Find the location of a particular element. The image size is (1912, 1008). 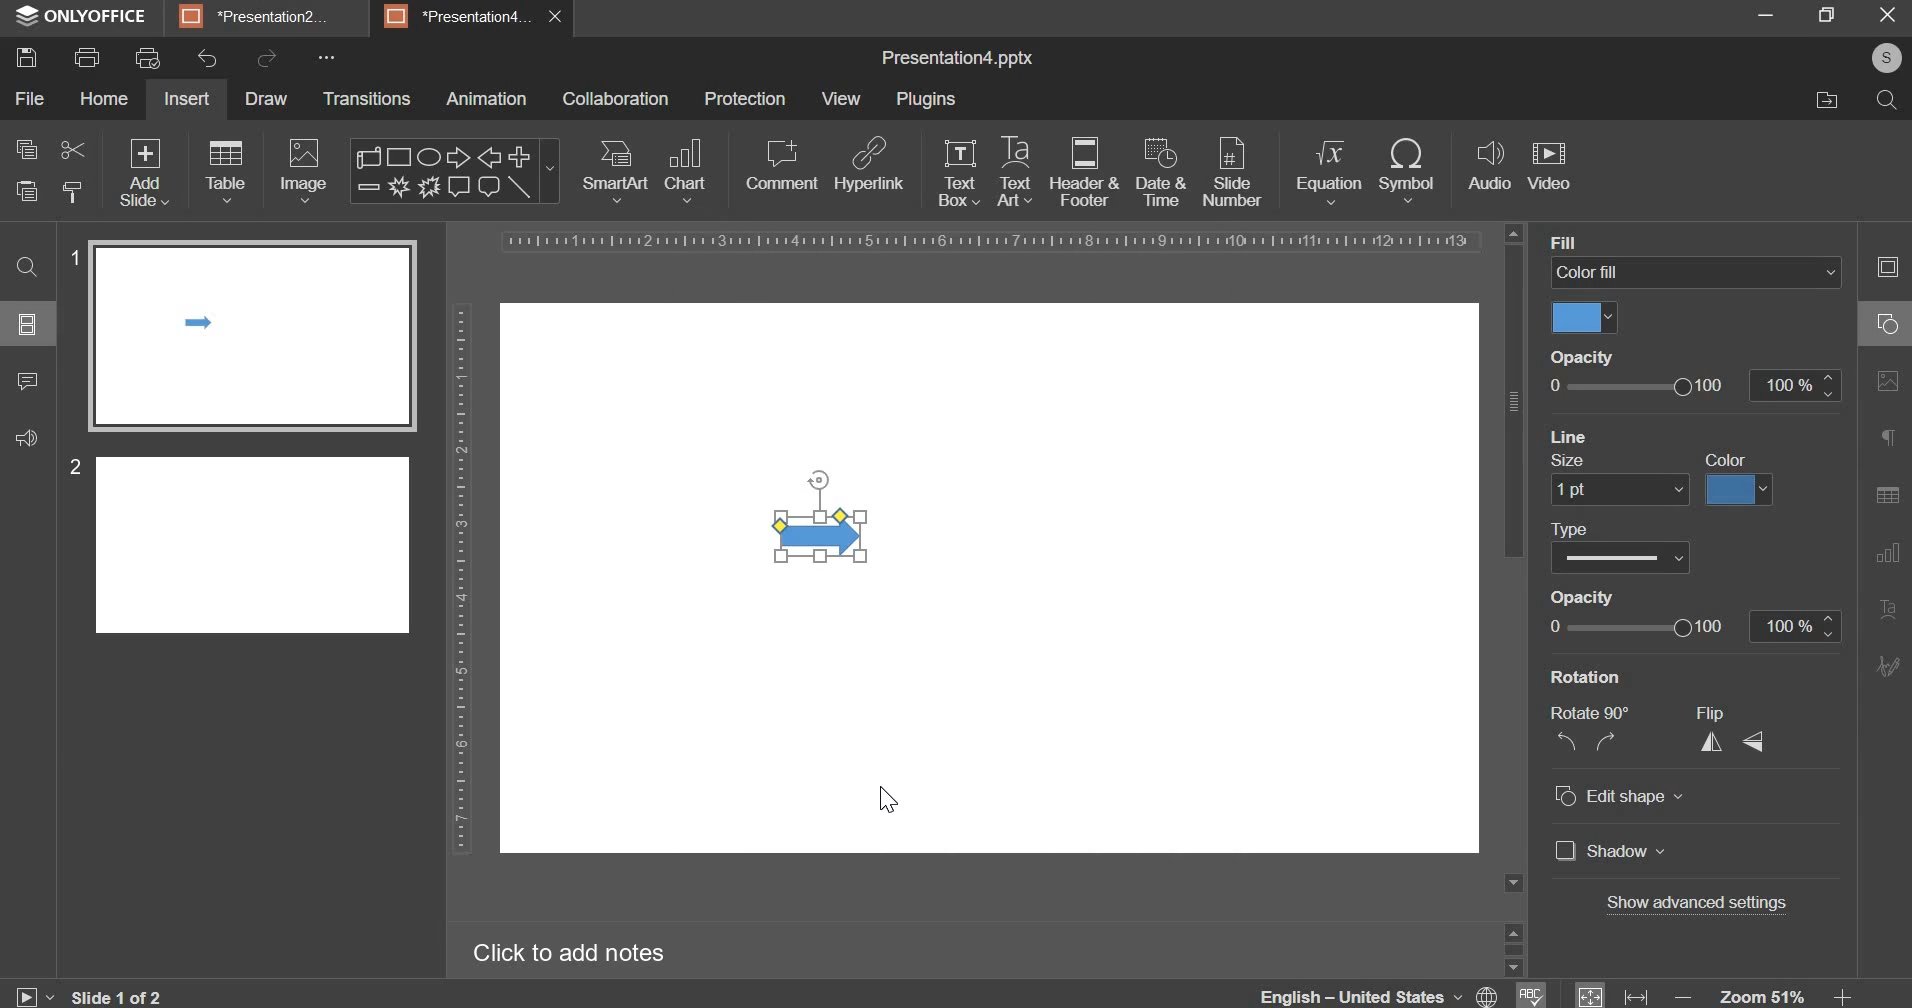

vertical scale is located at coordinates (455, 581).